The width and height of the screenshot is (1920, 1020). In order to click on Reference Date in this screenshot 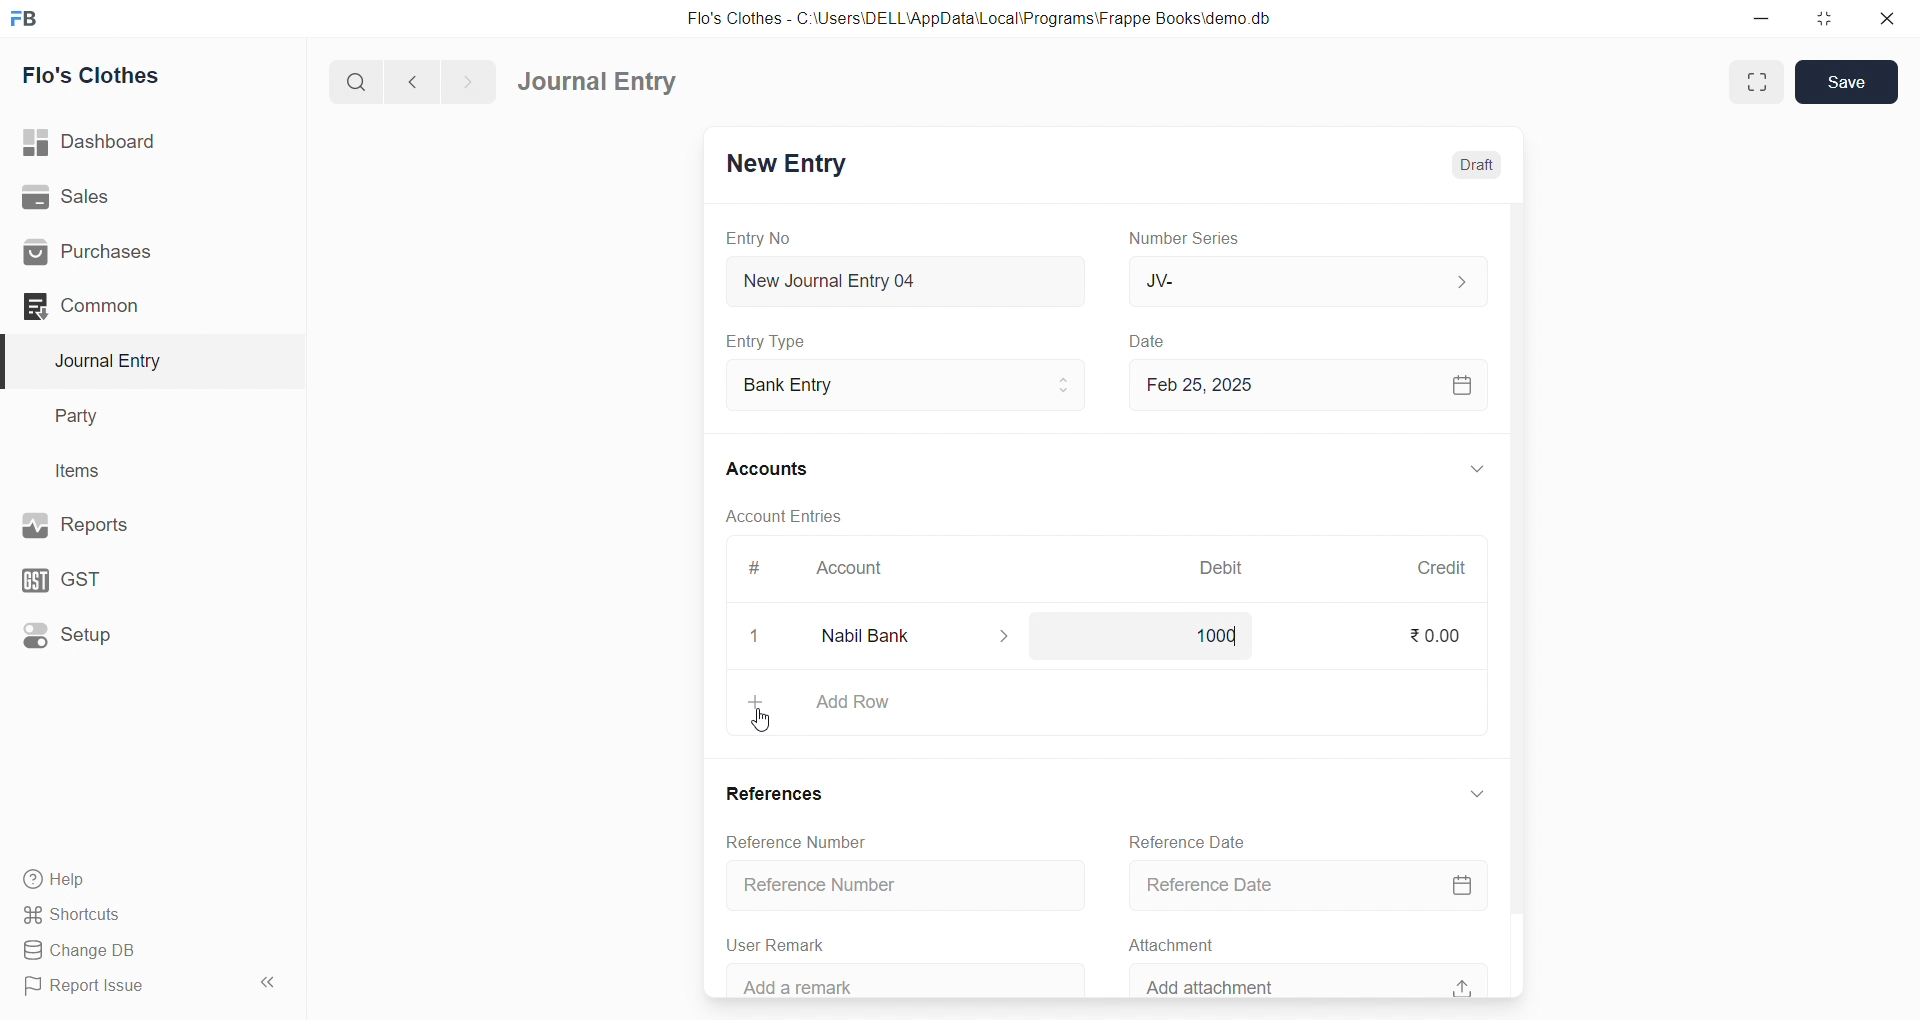, I will do `click(1182, 840)`.